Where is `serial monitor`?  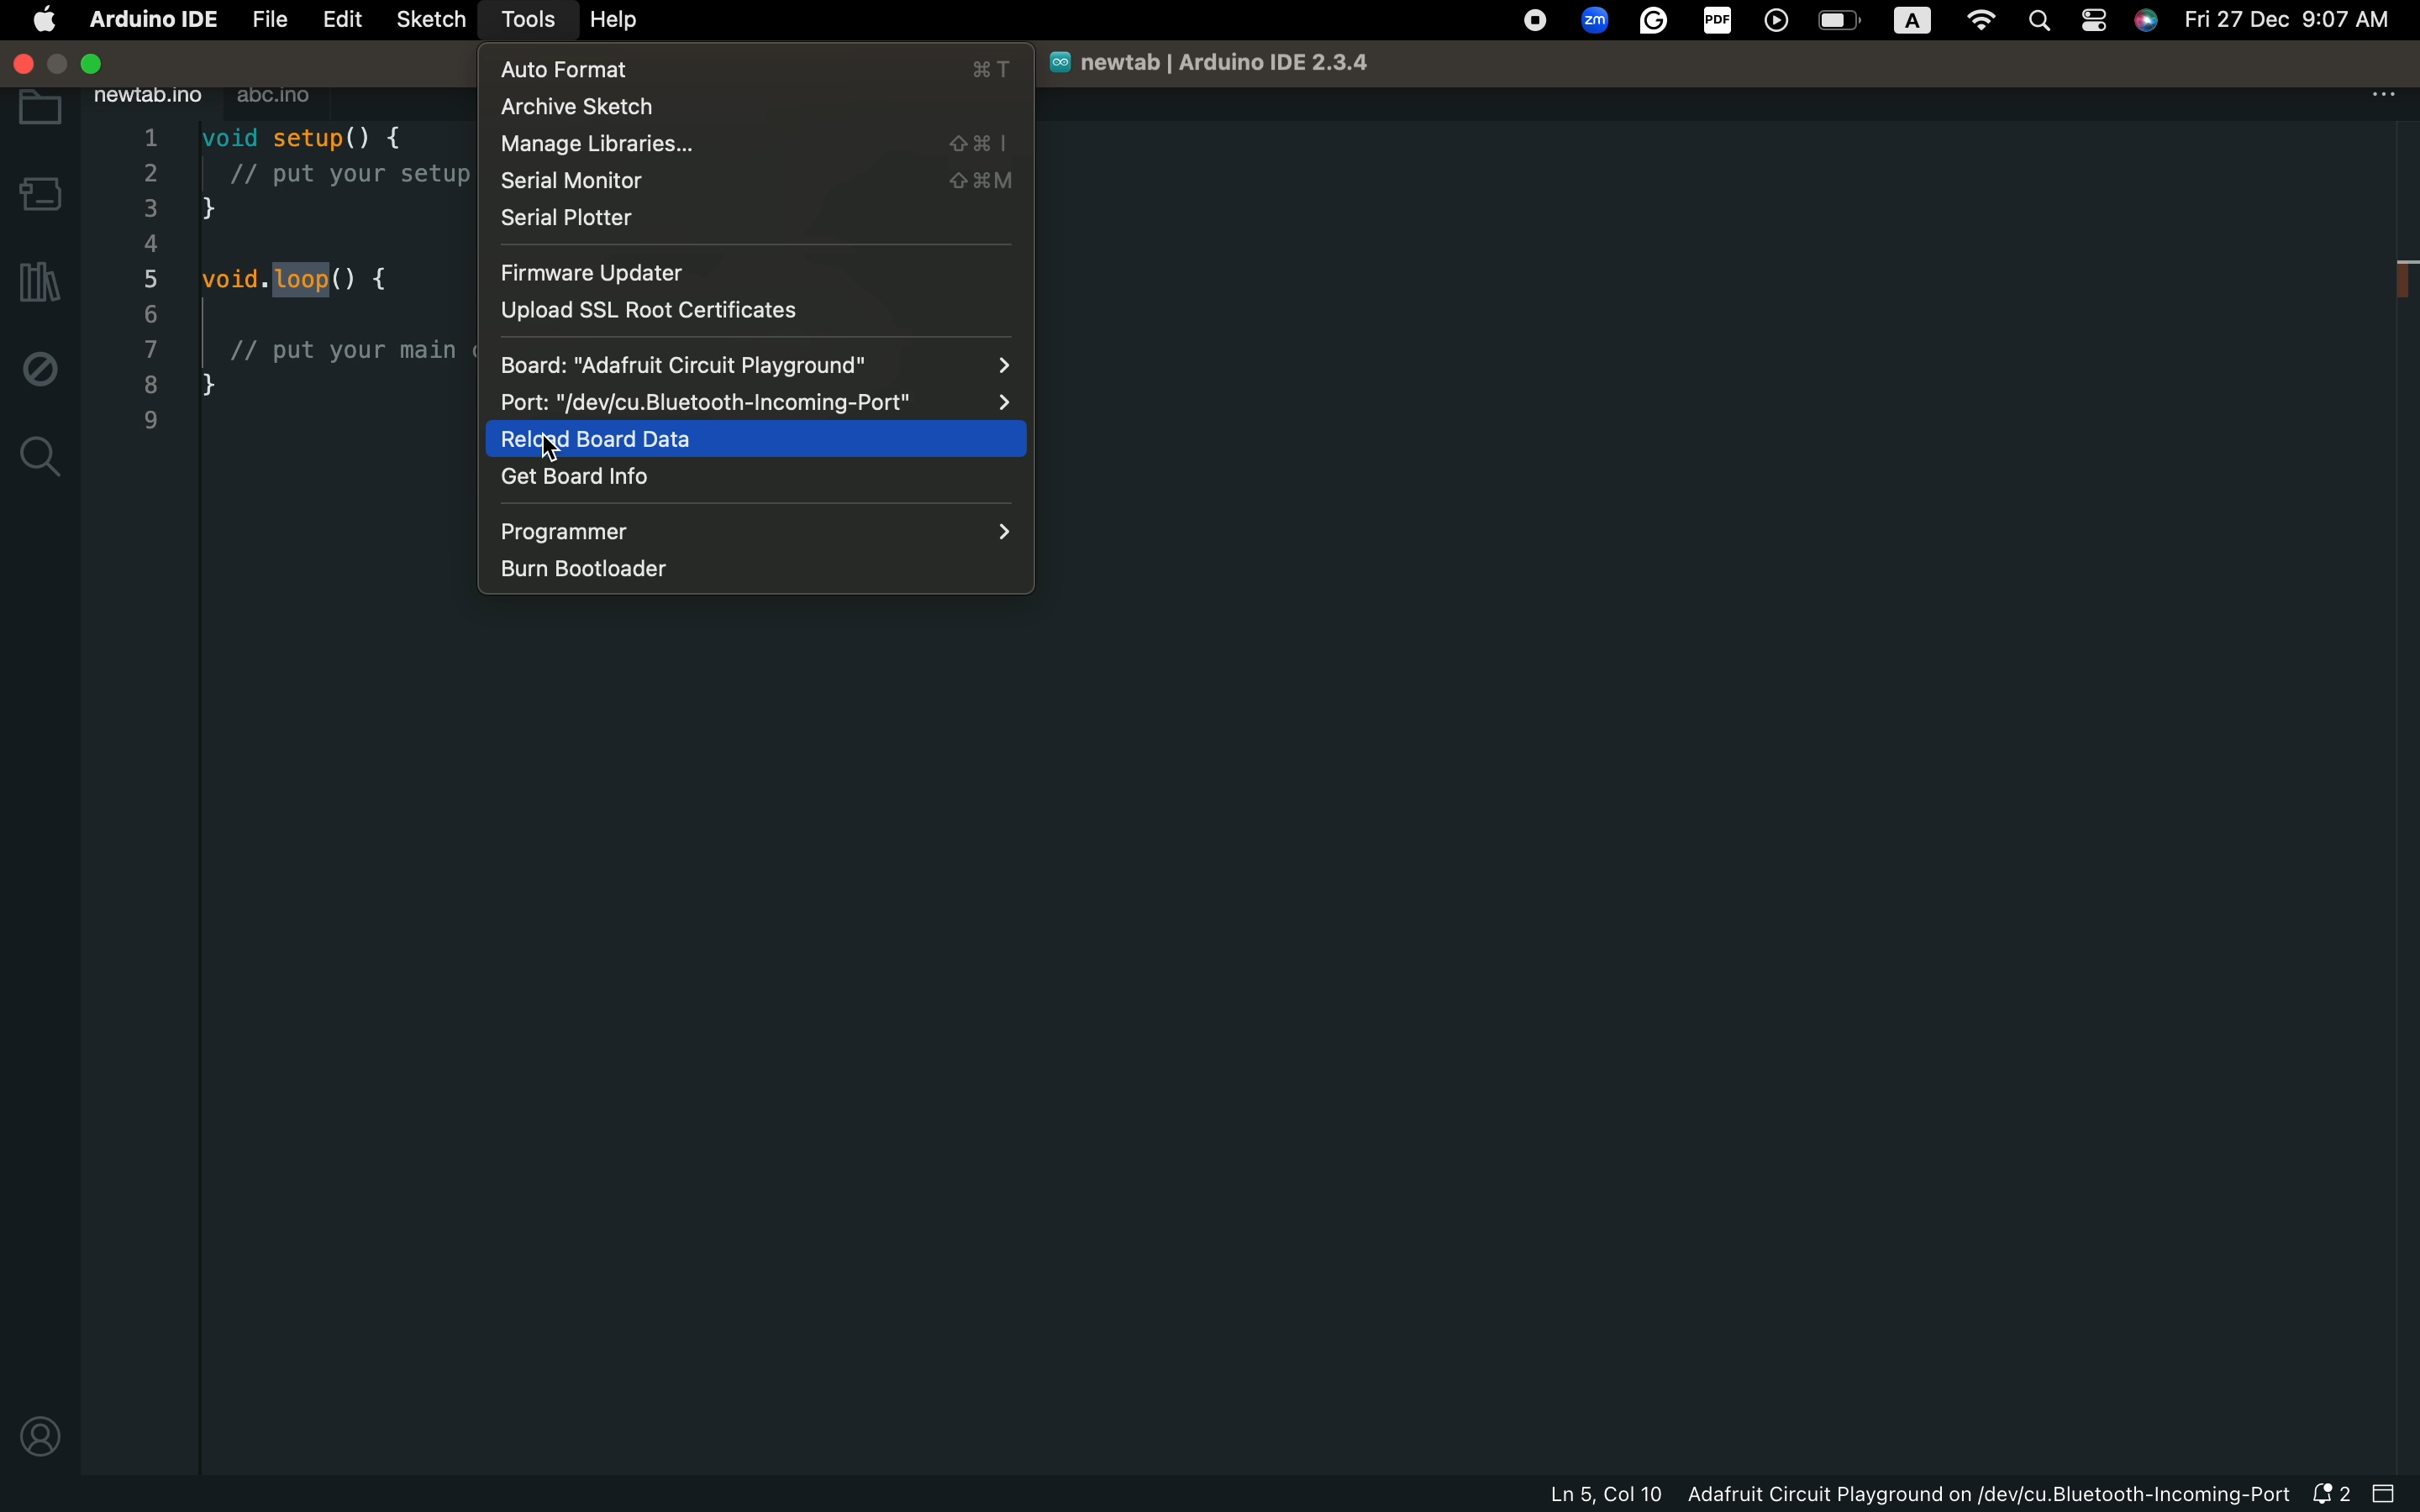
serial monitor is located at coordinates (761, 179).